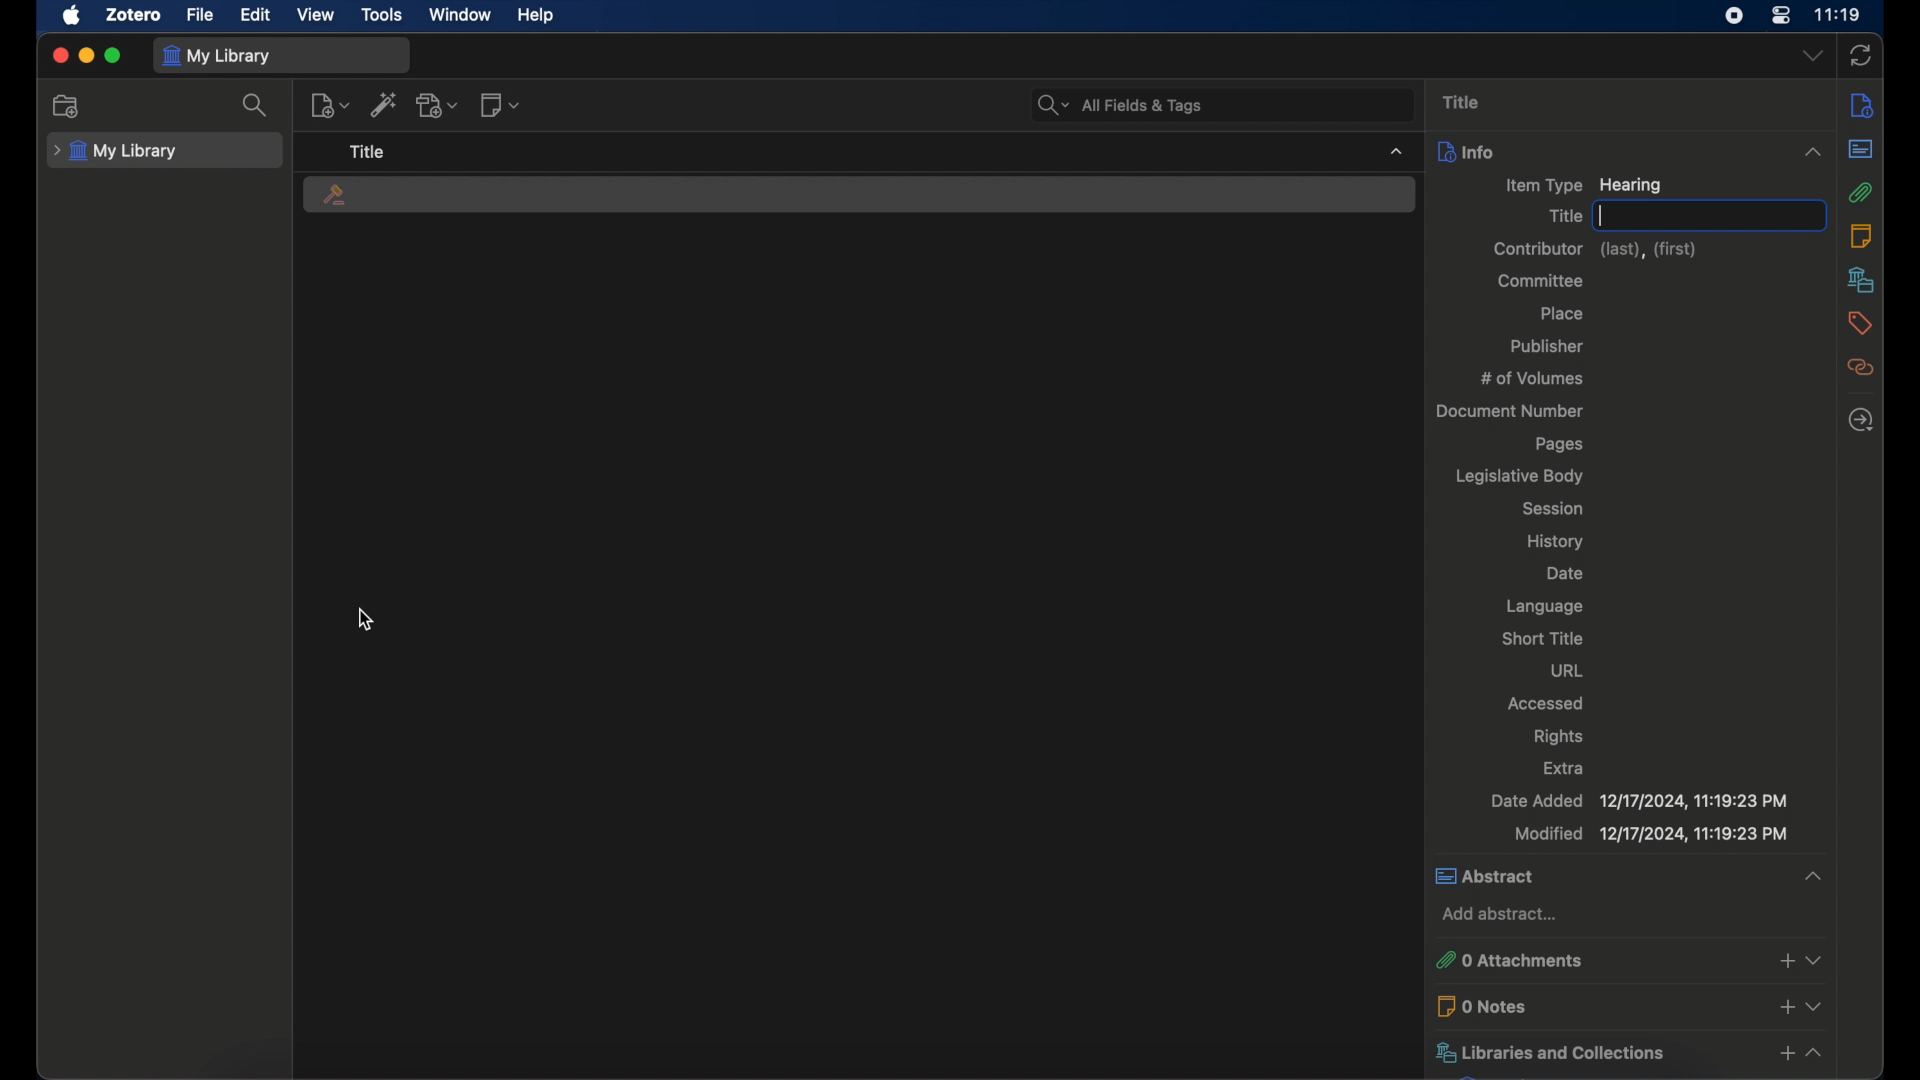  What do you see at coordinates (1394, 150) in the screenshot?
I see `dropdown` at bounding box center [1394, 150].